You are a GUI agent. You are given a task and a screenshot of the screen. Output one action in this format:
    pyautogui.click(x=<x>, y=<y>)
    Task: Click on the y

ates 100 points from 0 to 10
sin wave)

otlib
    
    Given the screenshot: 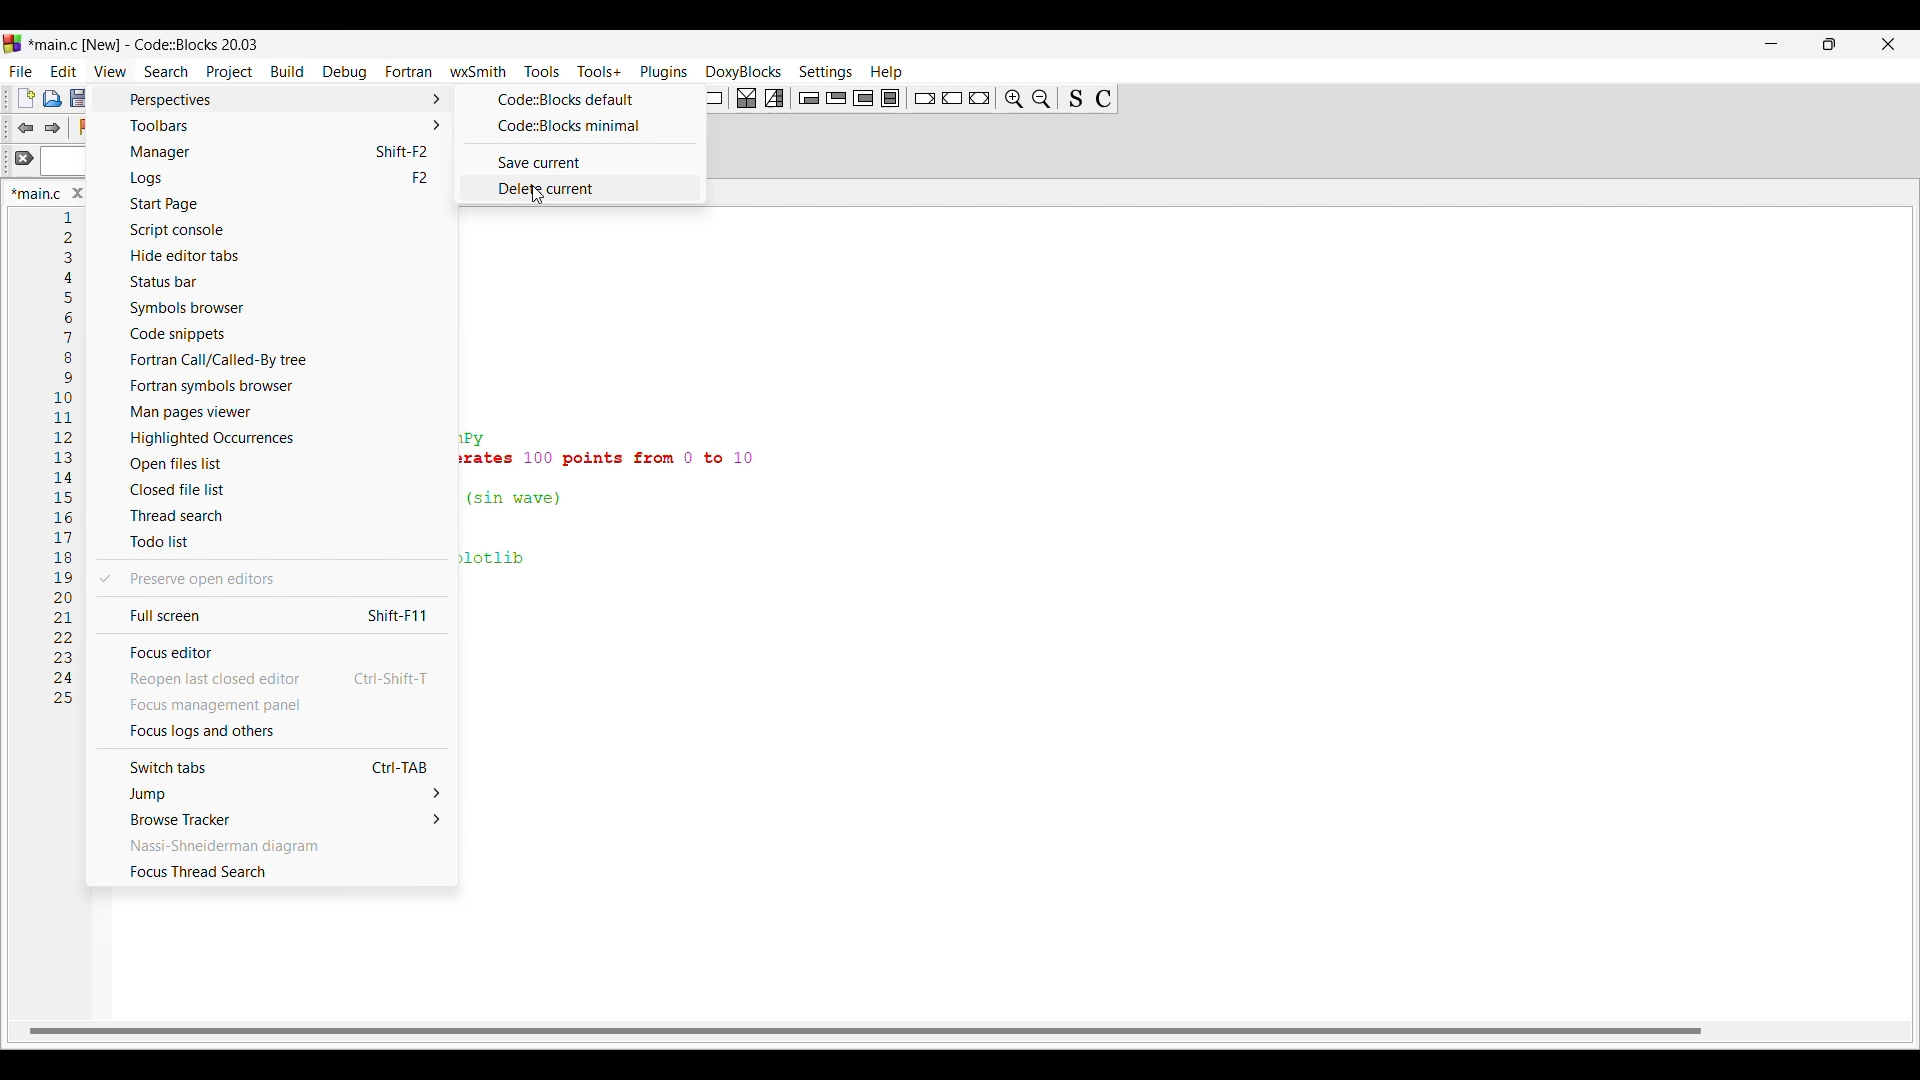 What is the action you would take?
    pyautogui.click(x=630, y=505)
    